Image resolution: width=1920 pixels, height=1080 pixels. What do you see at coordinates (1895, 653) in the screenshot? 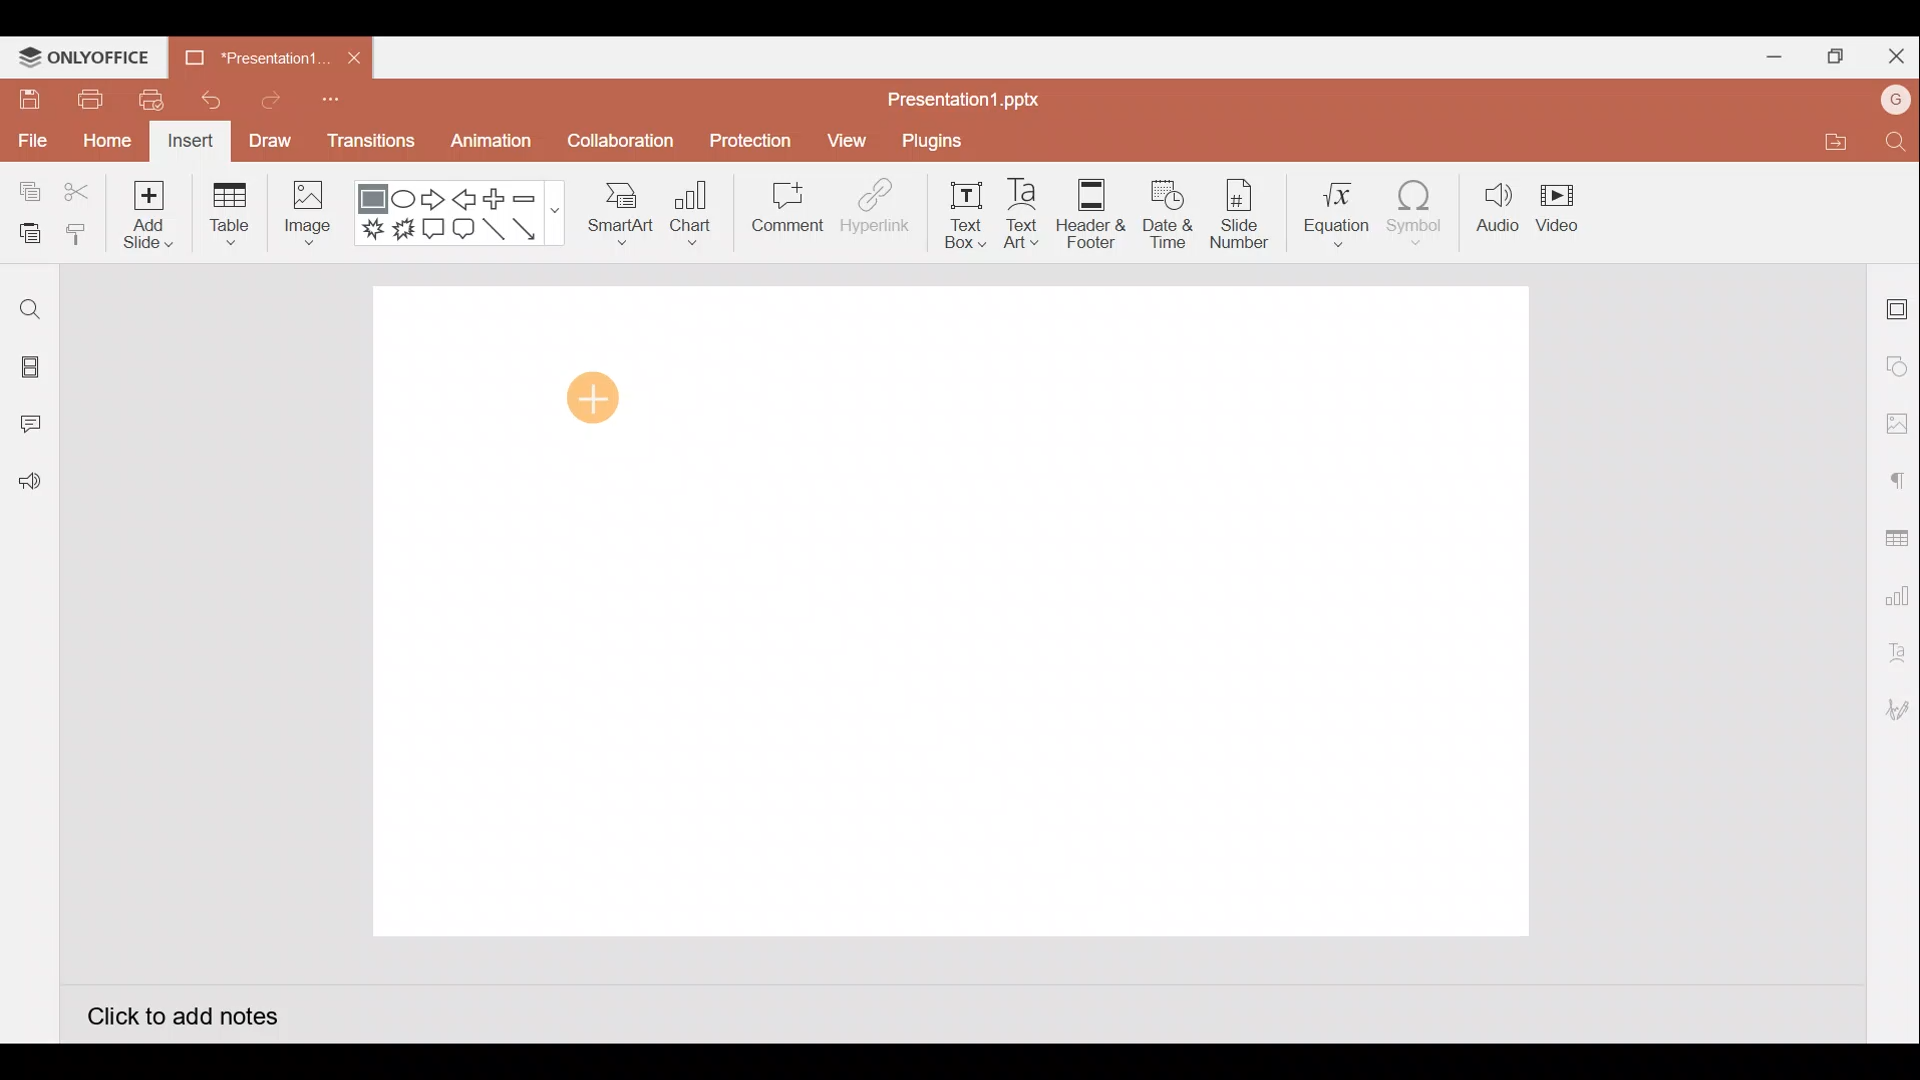
I see `Text Art settings` at bounding box center [1895, 653].